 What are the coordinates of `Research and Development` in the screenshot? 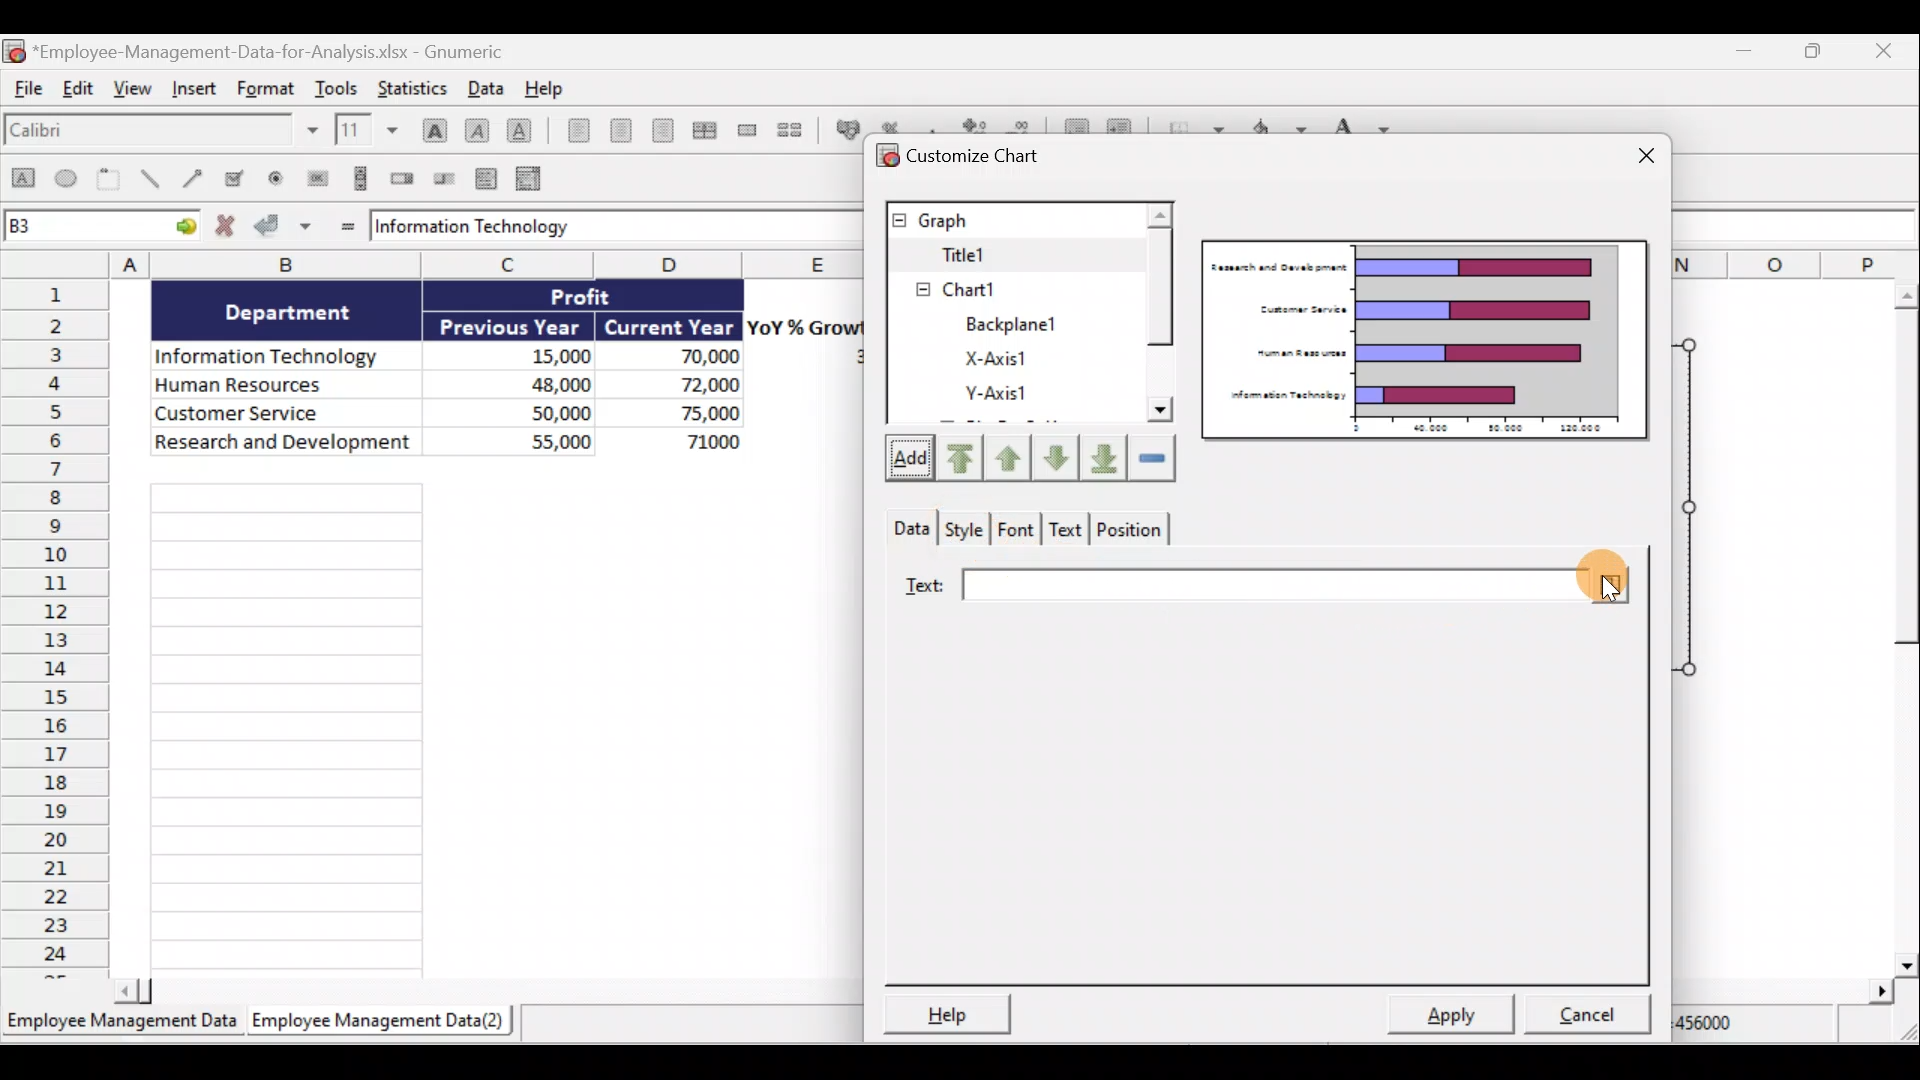 It's located at (283, 447).